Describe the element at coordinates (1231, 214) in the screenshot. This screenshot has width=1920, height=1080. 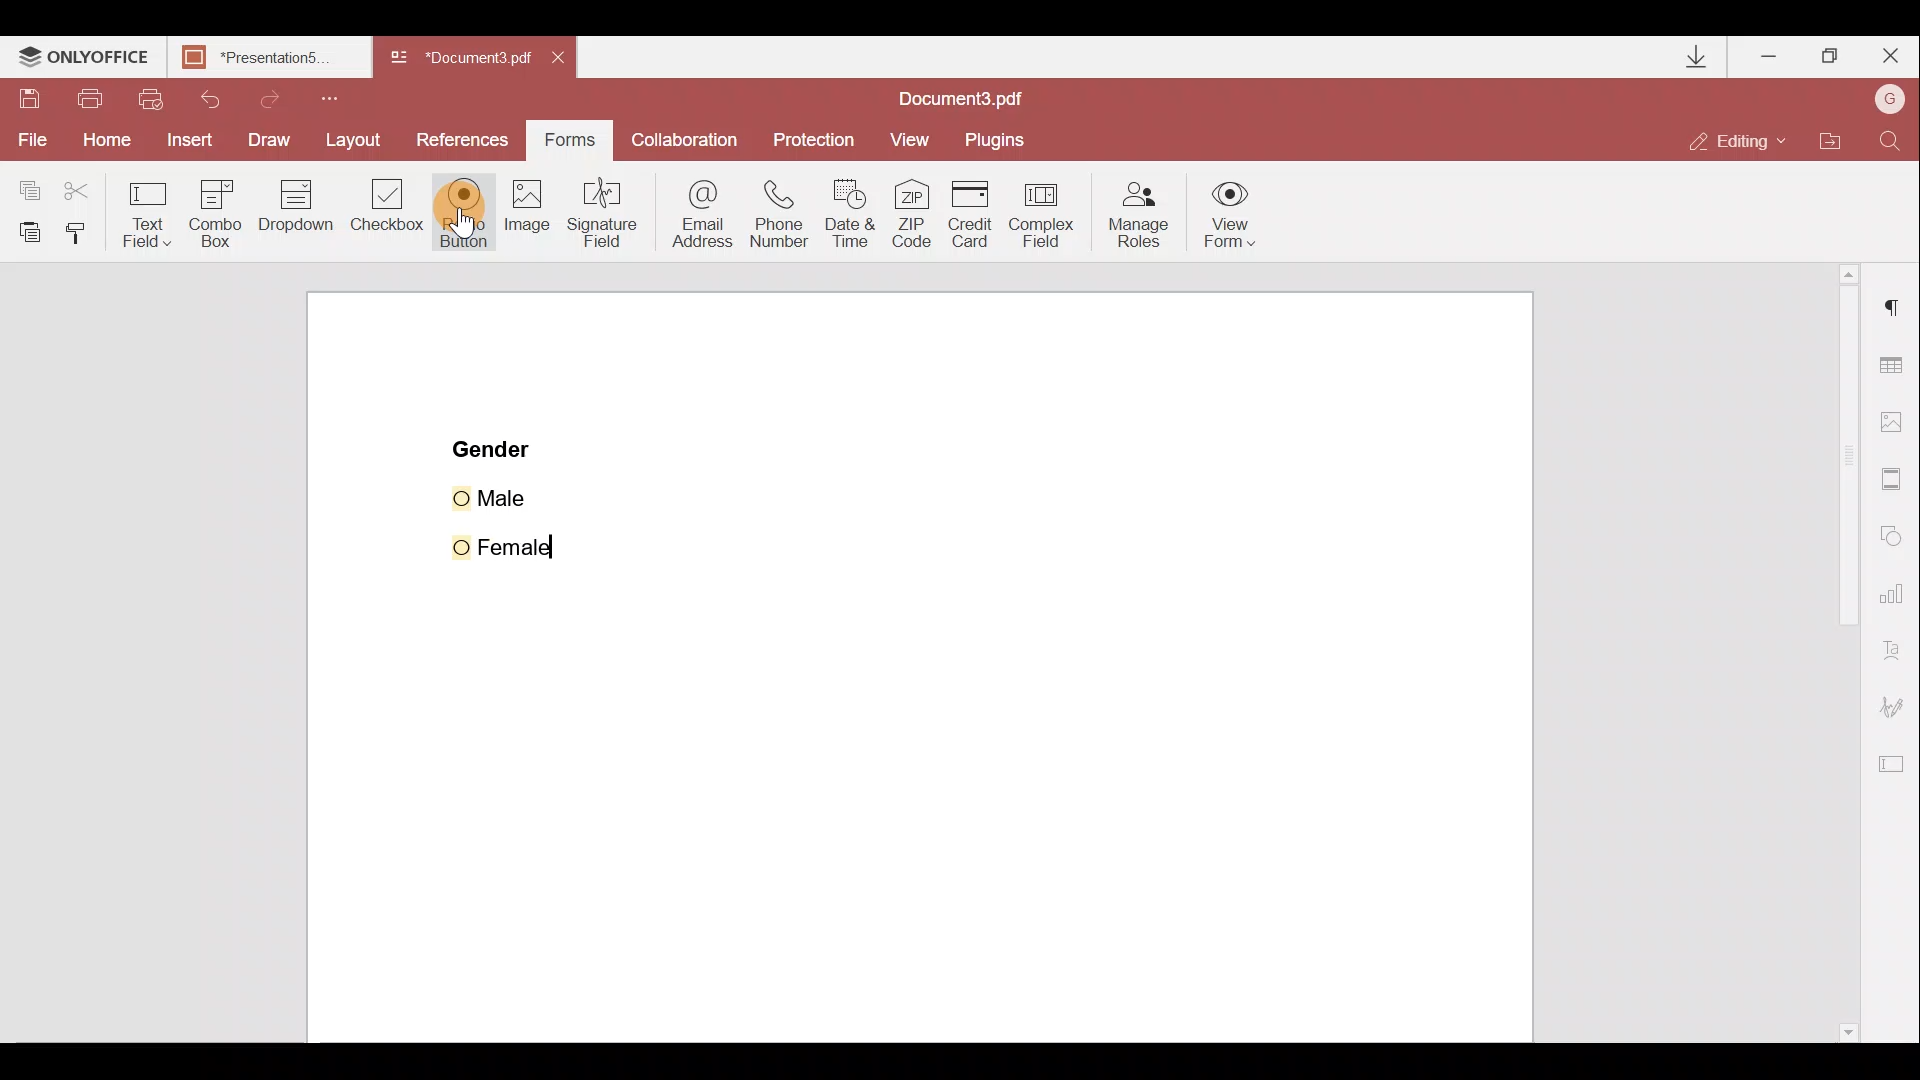
I see `View form` at that location.